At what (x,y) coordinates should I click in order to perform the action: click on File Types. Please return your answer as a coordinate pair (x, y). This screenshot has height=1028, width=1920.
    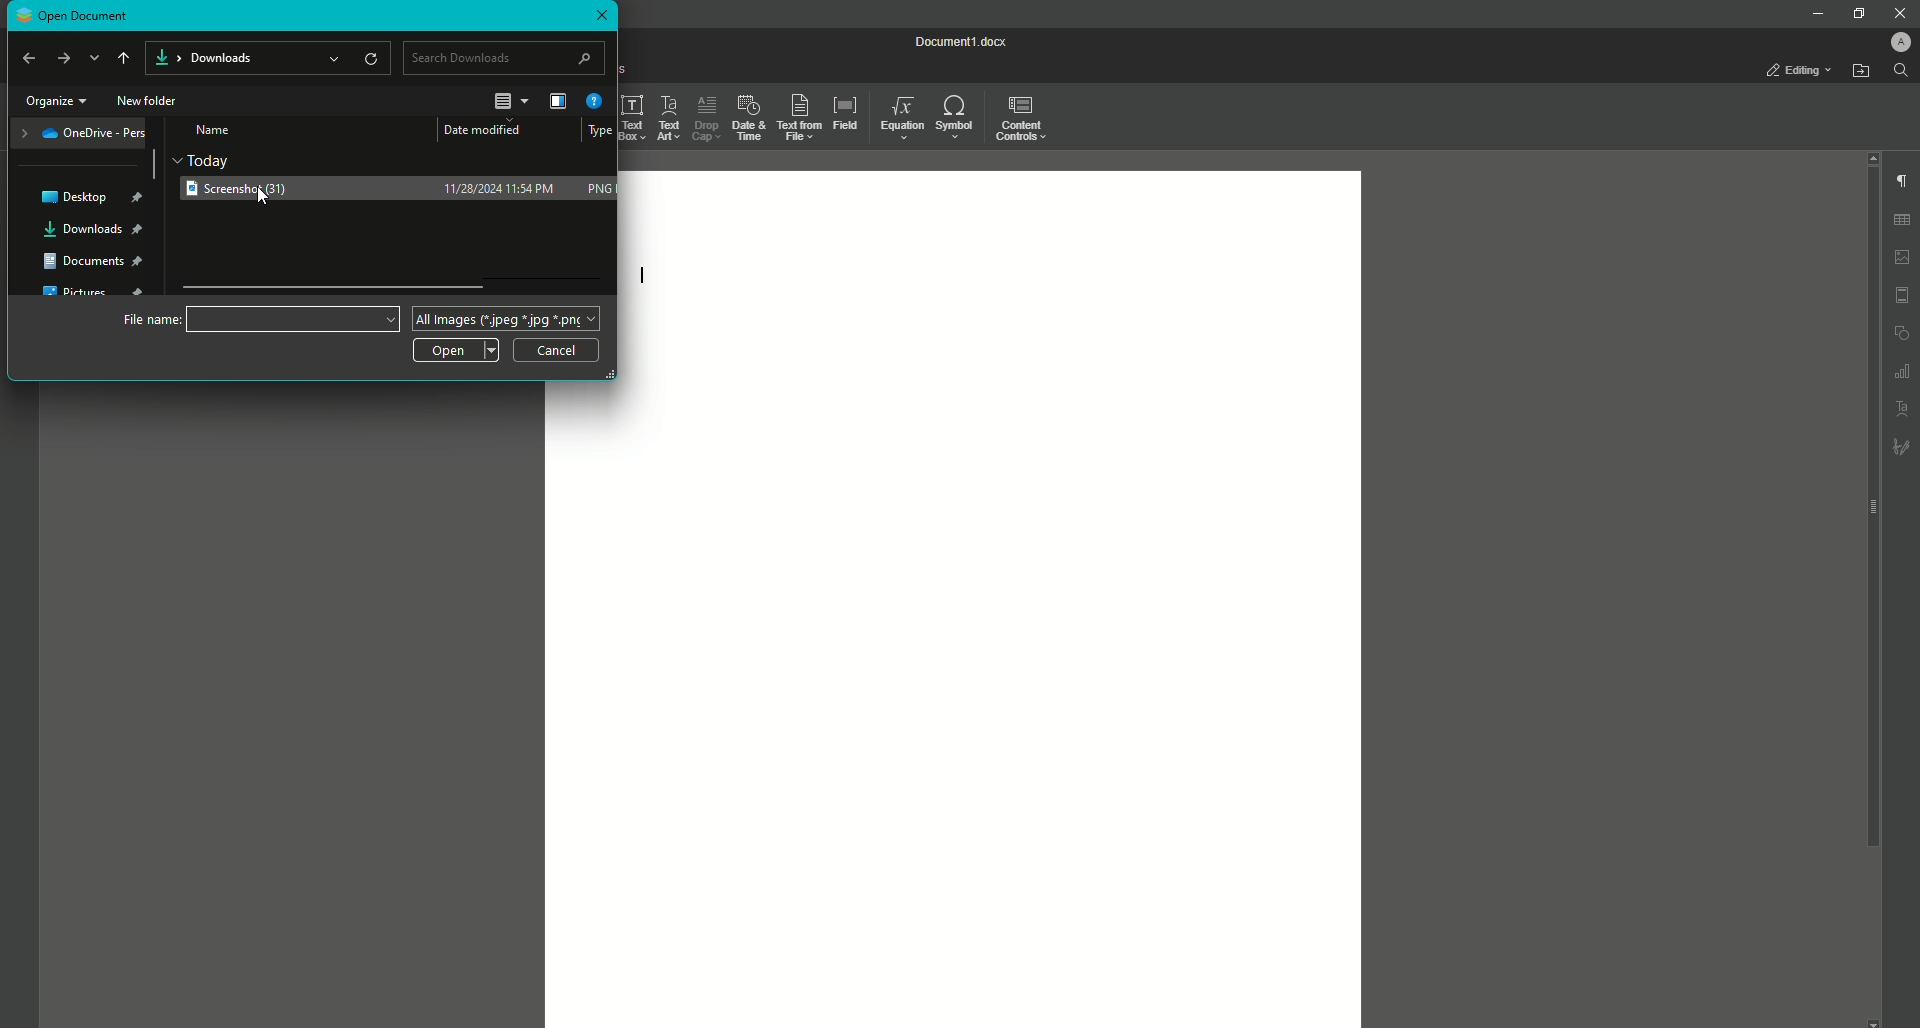
    Looking at the image, I should click on (511, 318).